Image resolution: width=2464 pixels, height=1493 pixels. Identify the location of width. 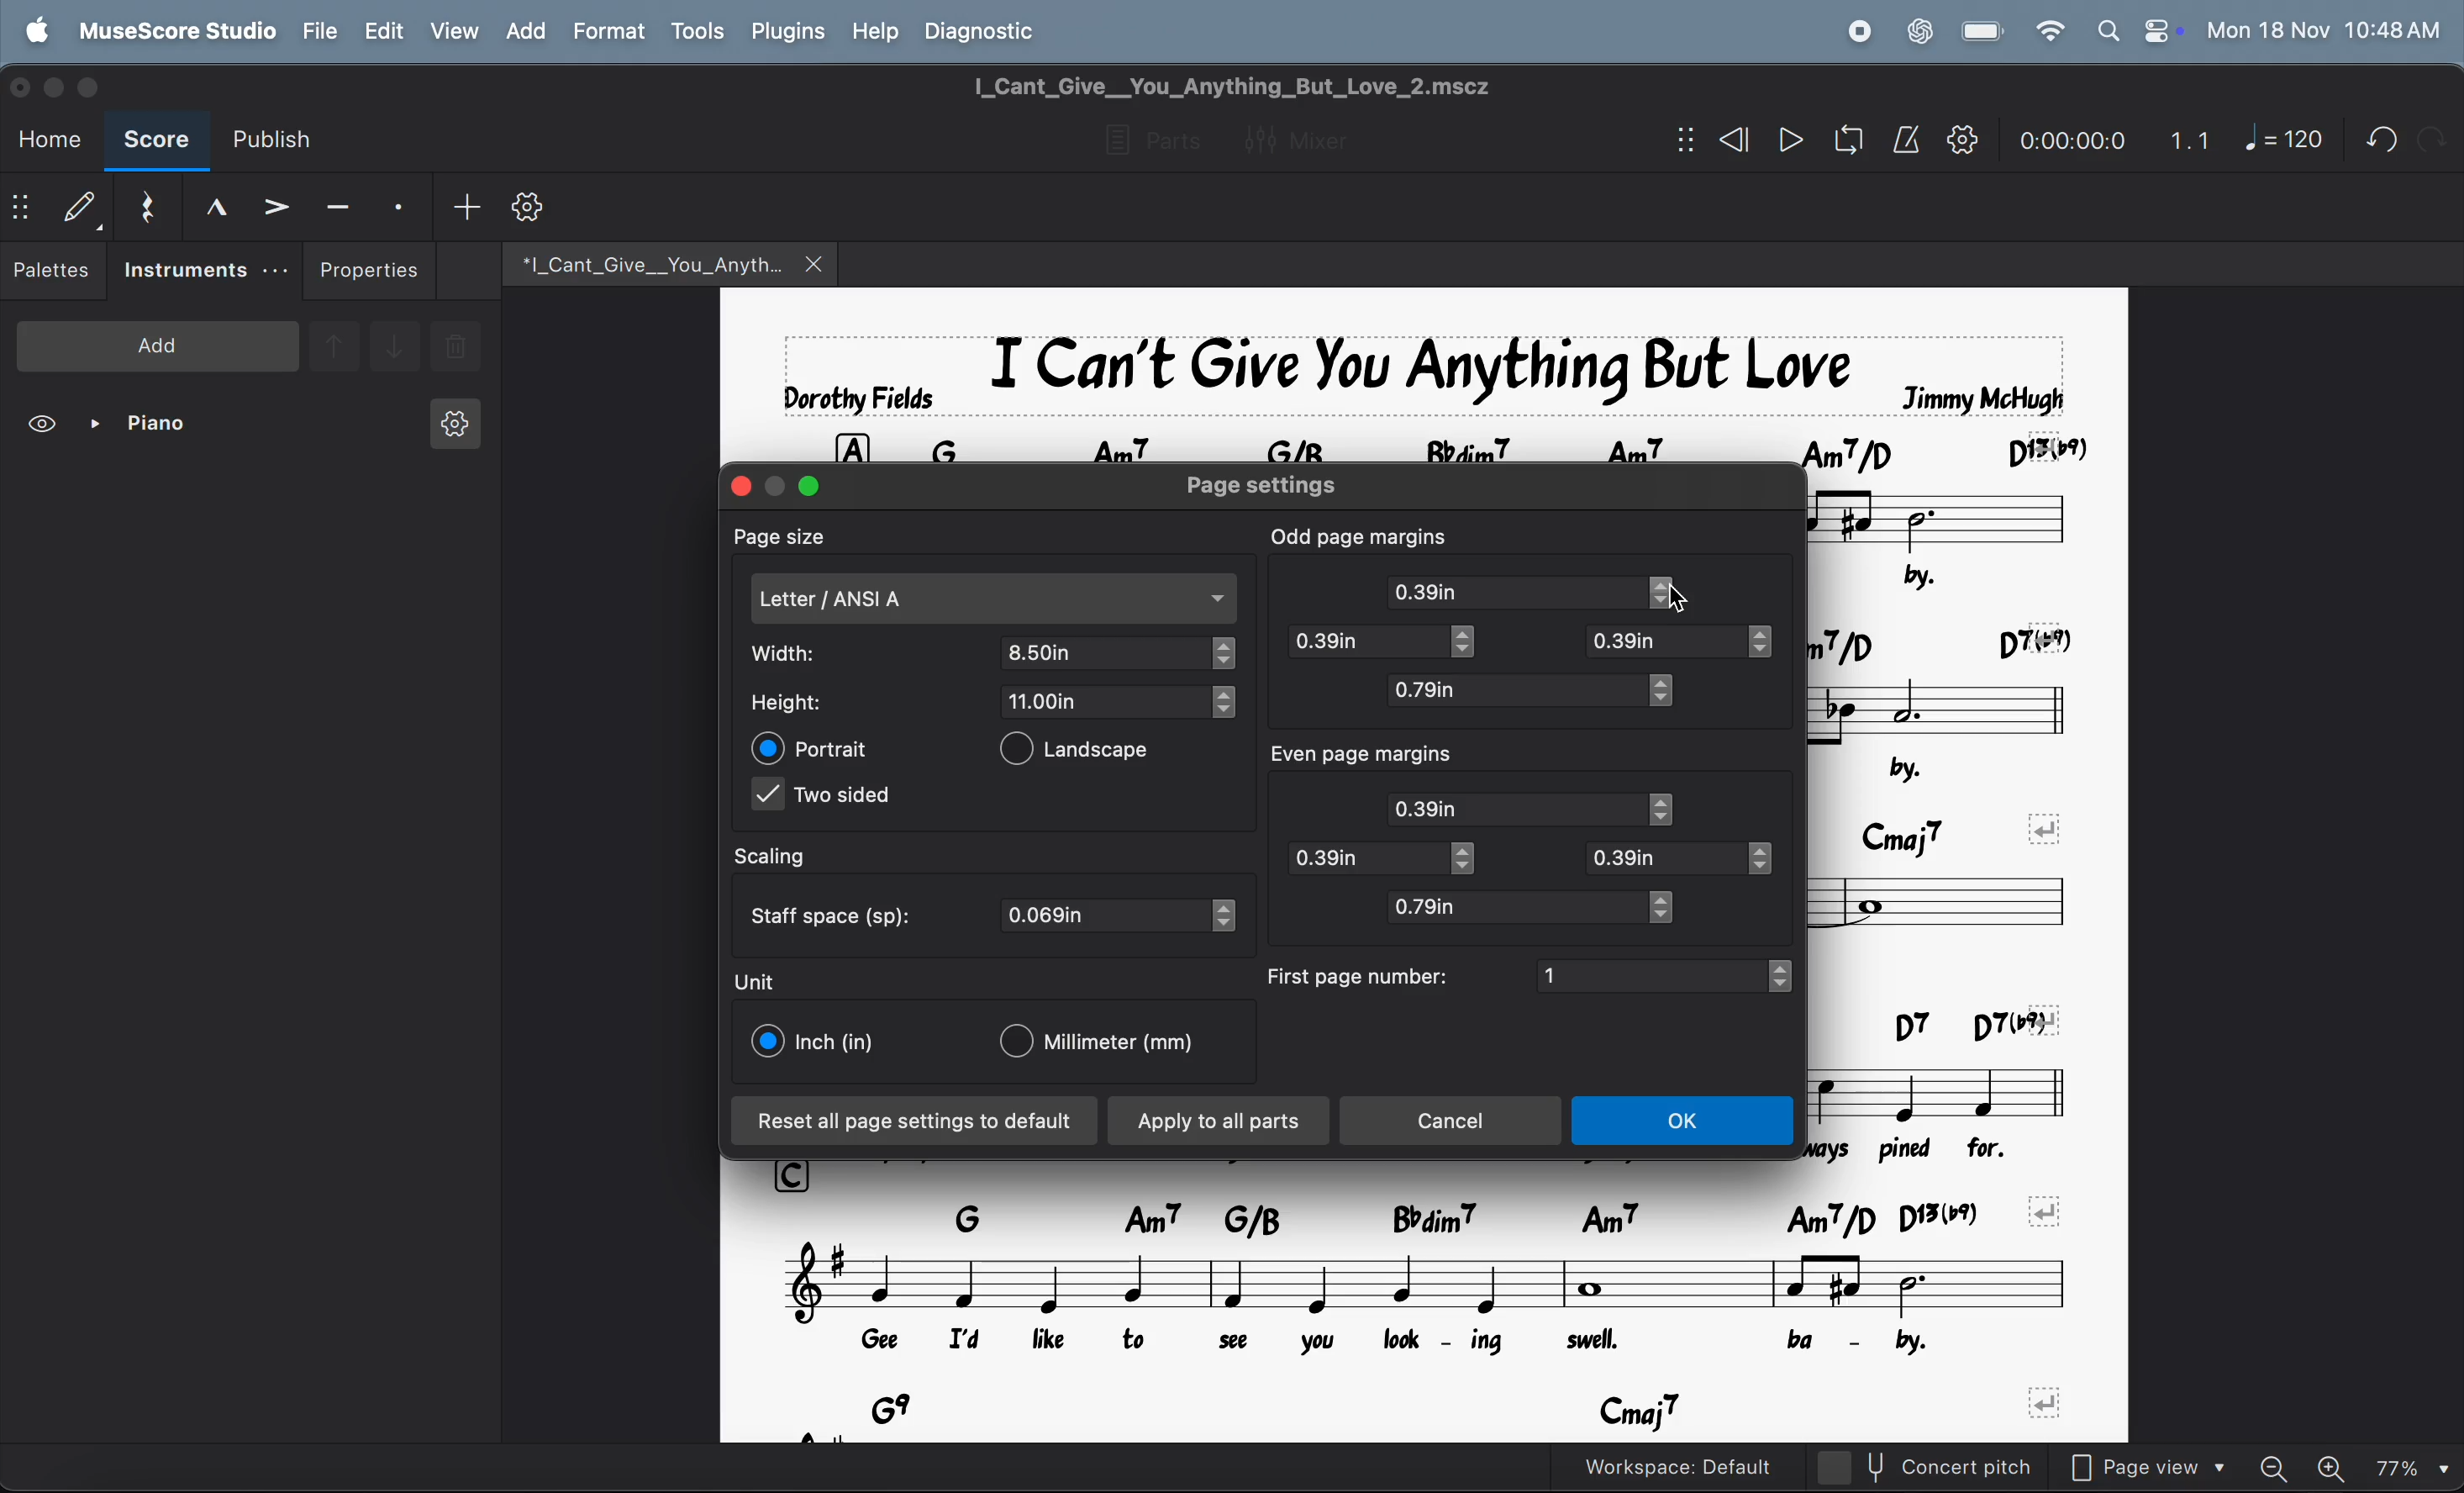
(806, 653).